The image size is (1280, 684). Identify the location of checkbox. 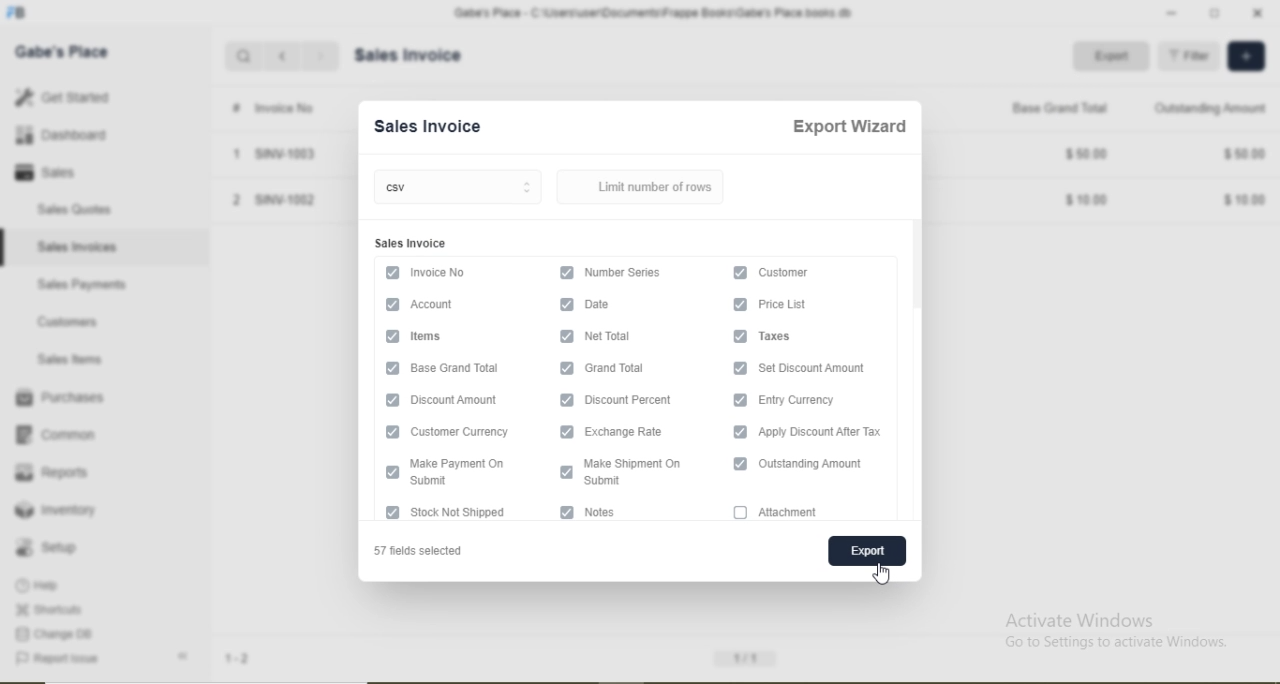
(564, 470).